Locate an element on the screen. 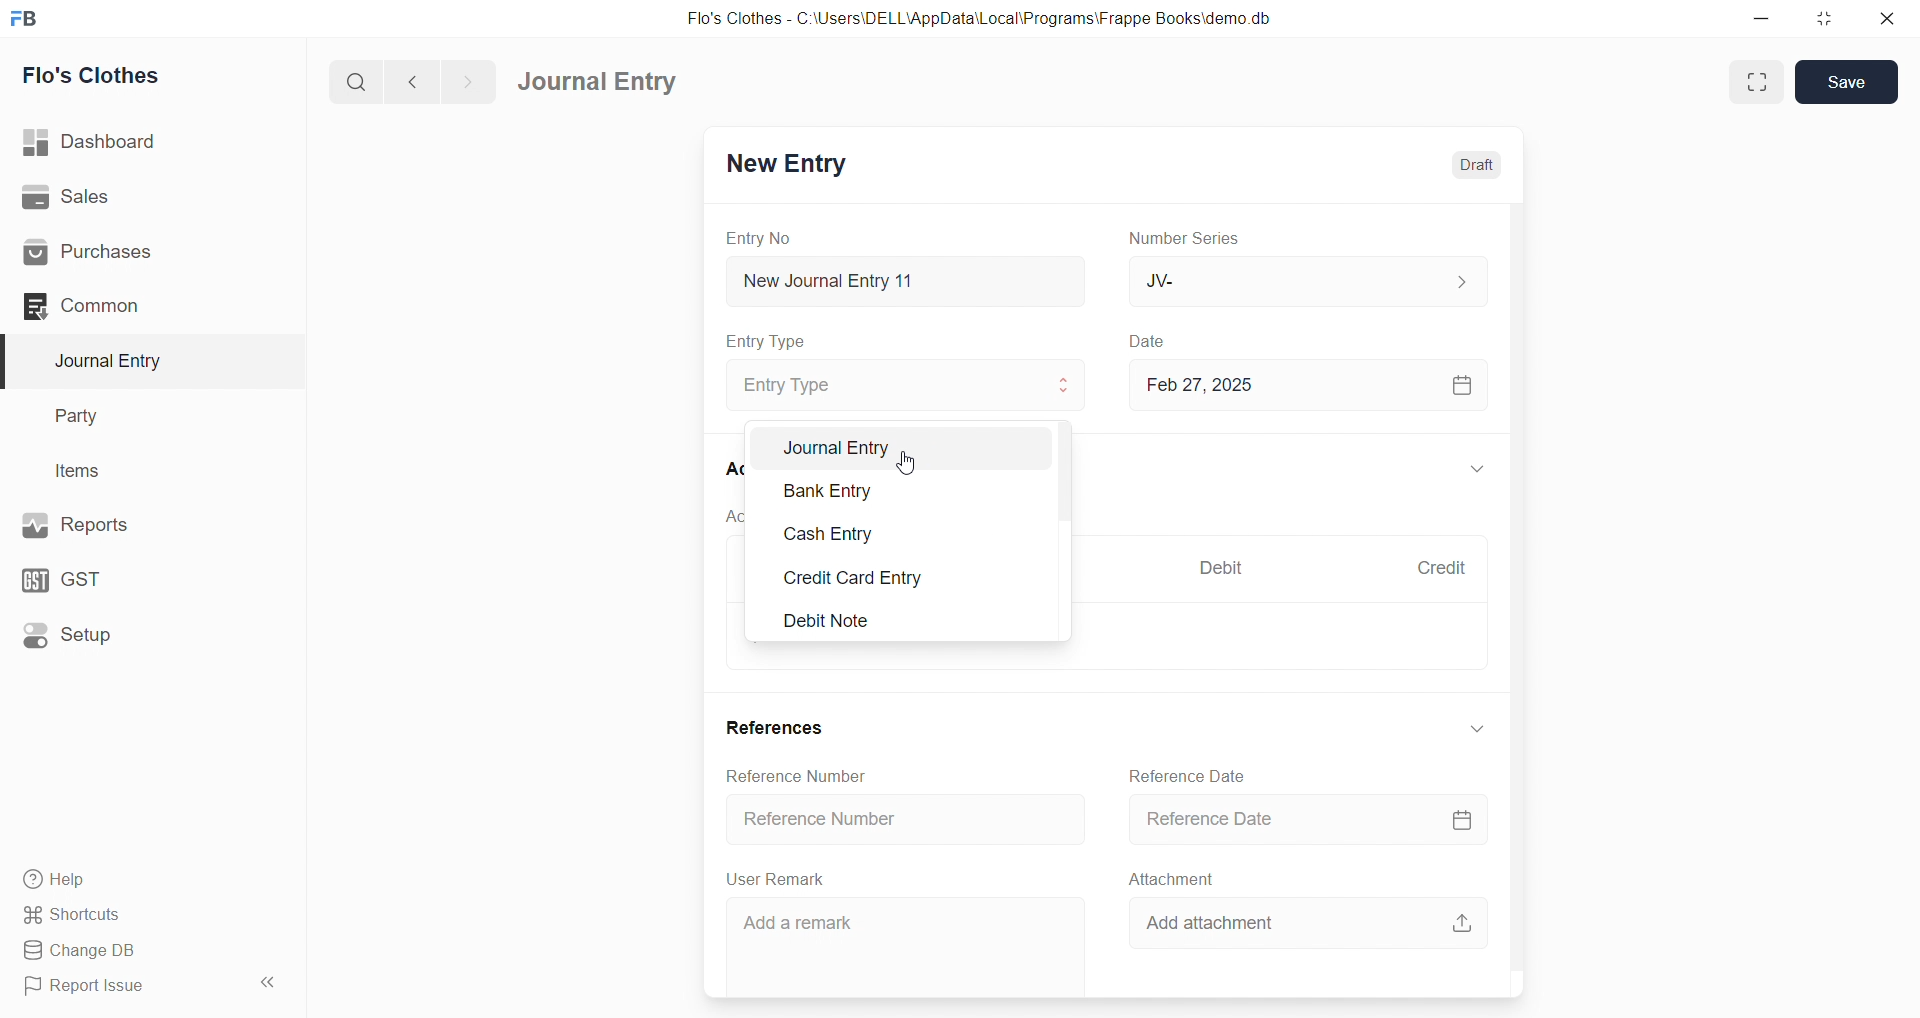  | Dashboard is located at coordinates (109, 143).